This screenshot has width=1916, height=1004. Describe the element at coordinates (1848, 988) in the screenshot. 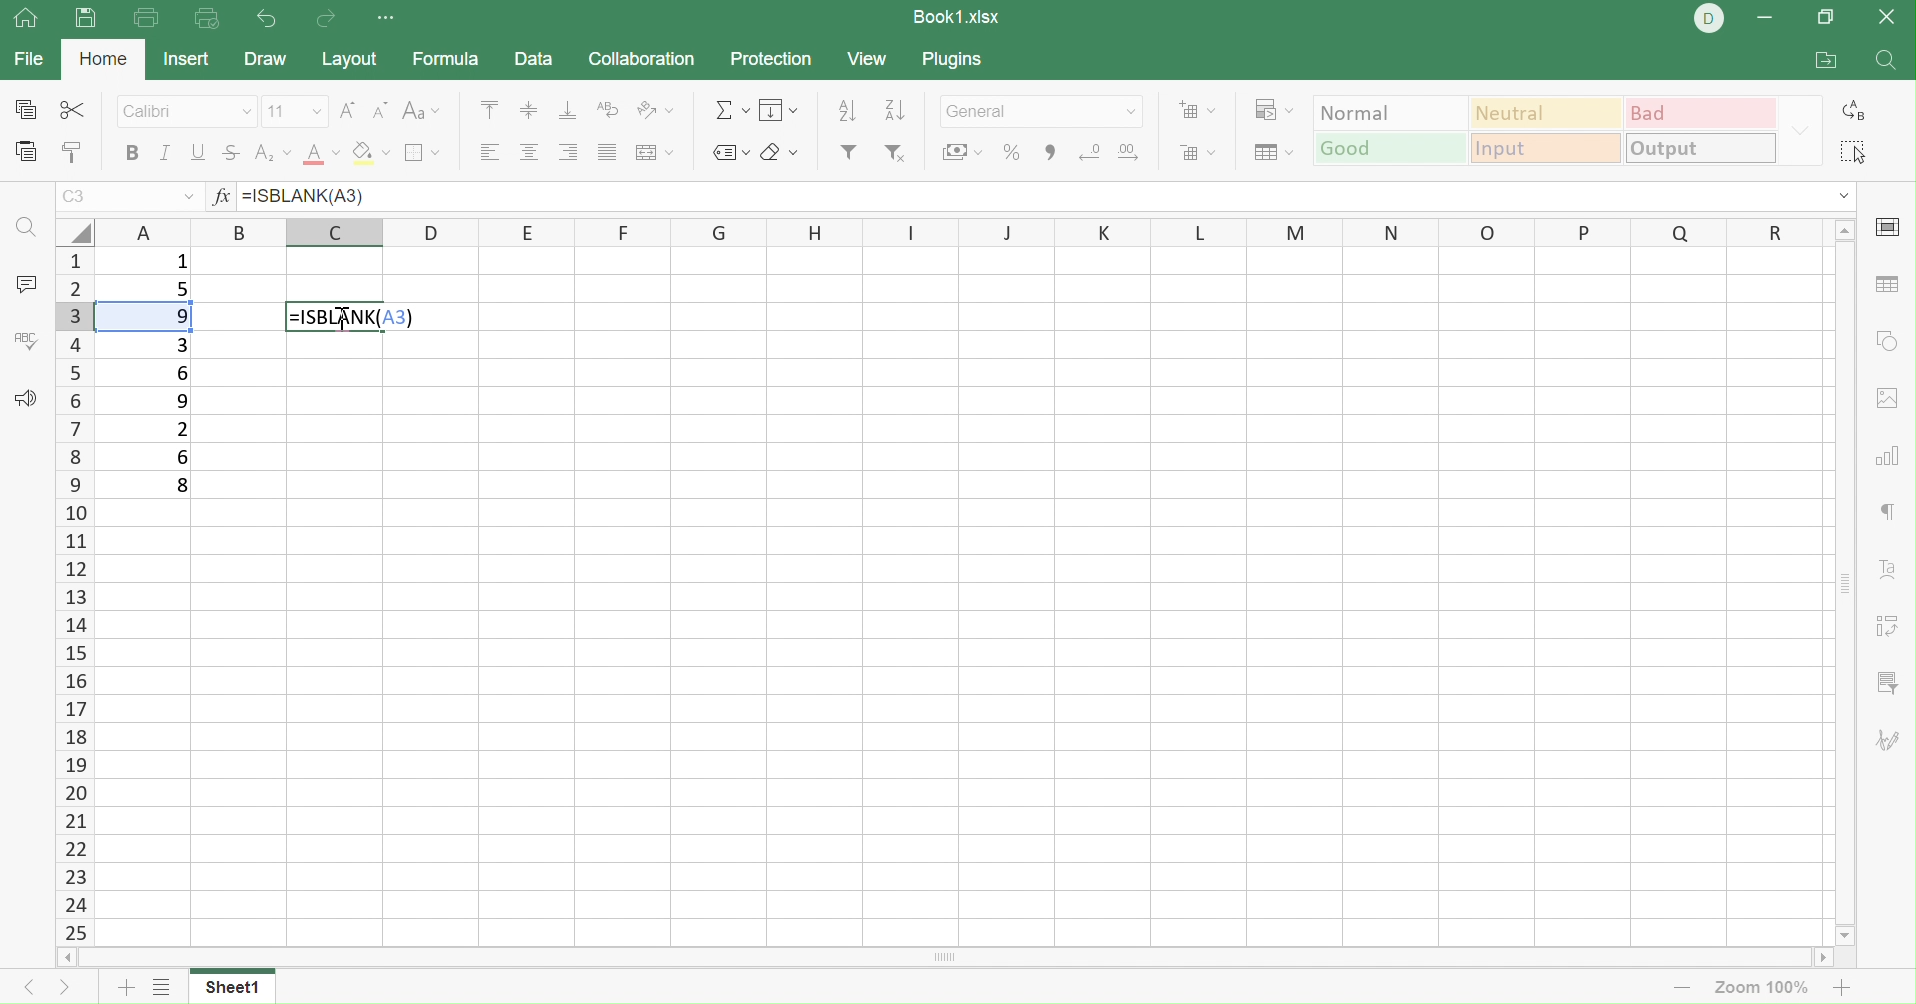

I see `Zoom in` at that location.